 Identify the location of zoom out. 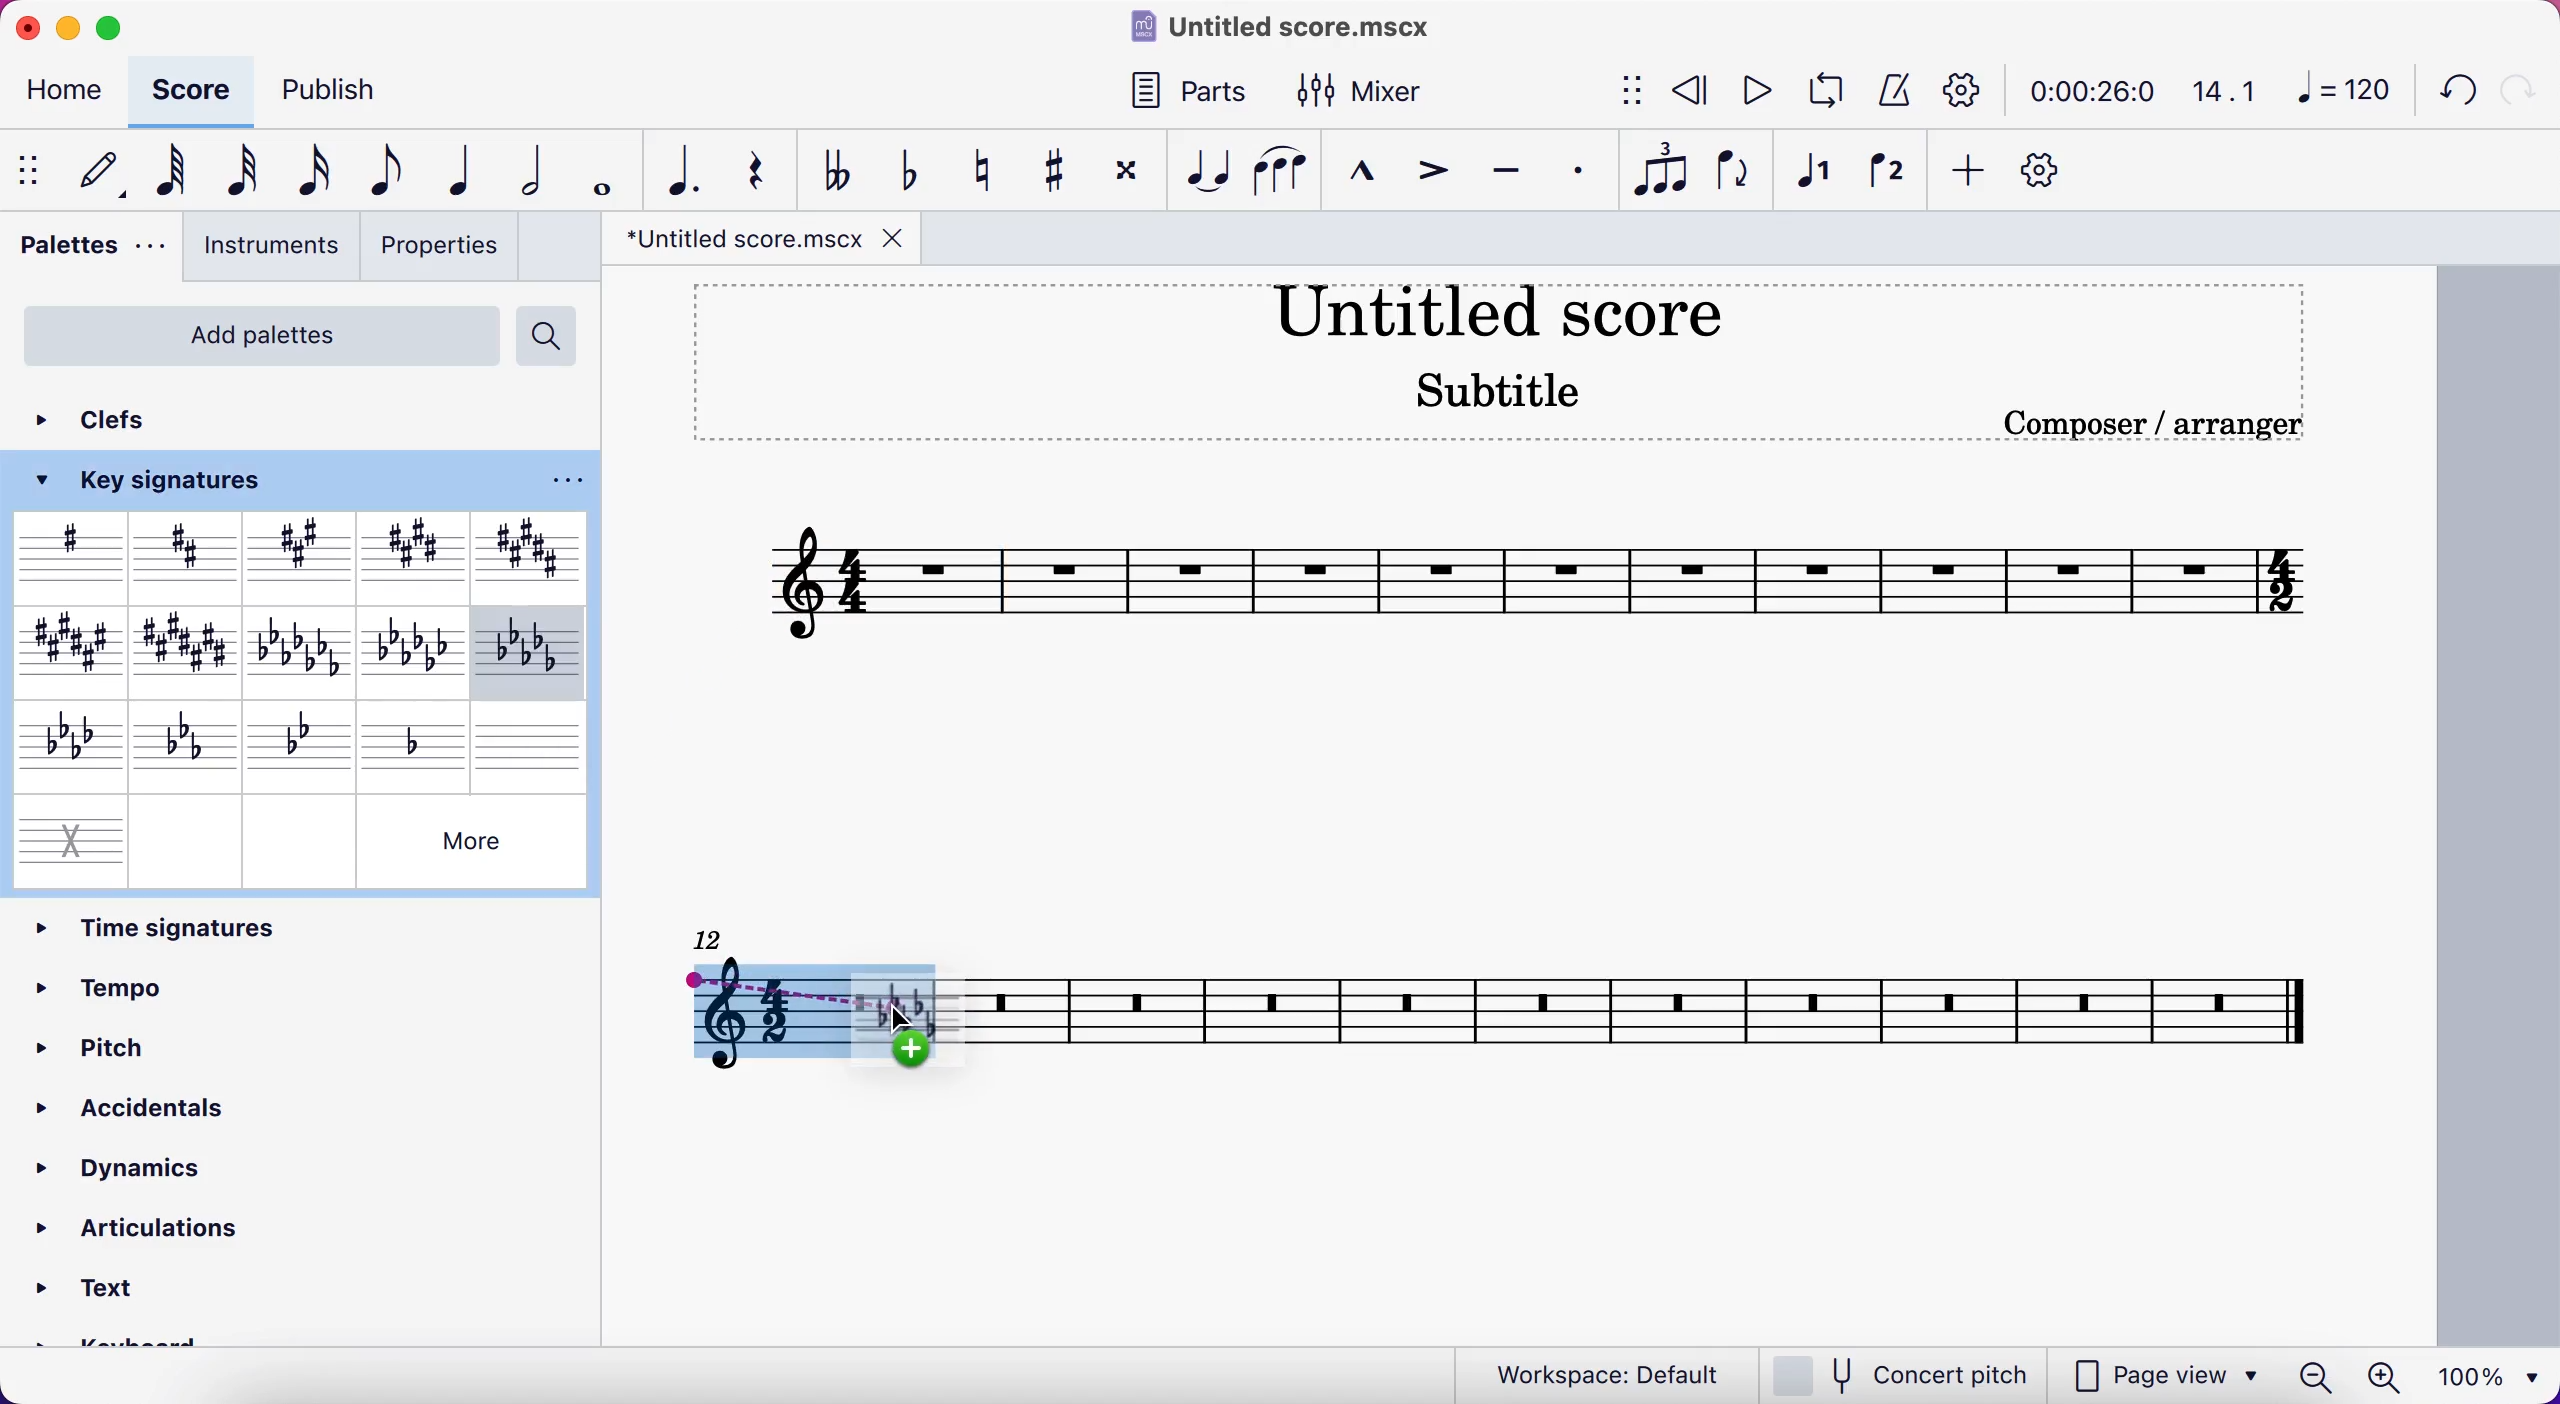
(2314, 1376).